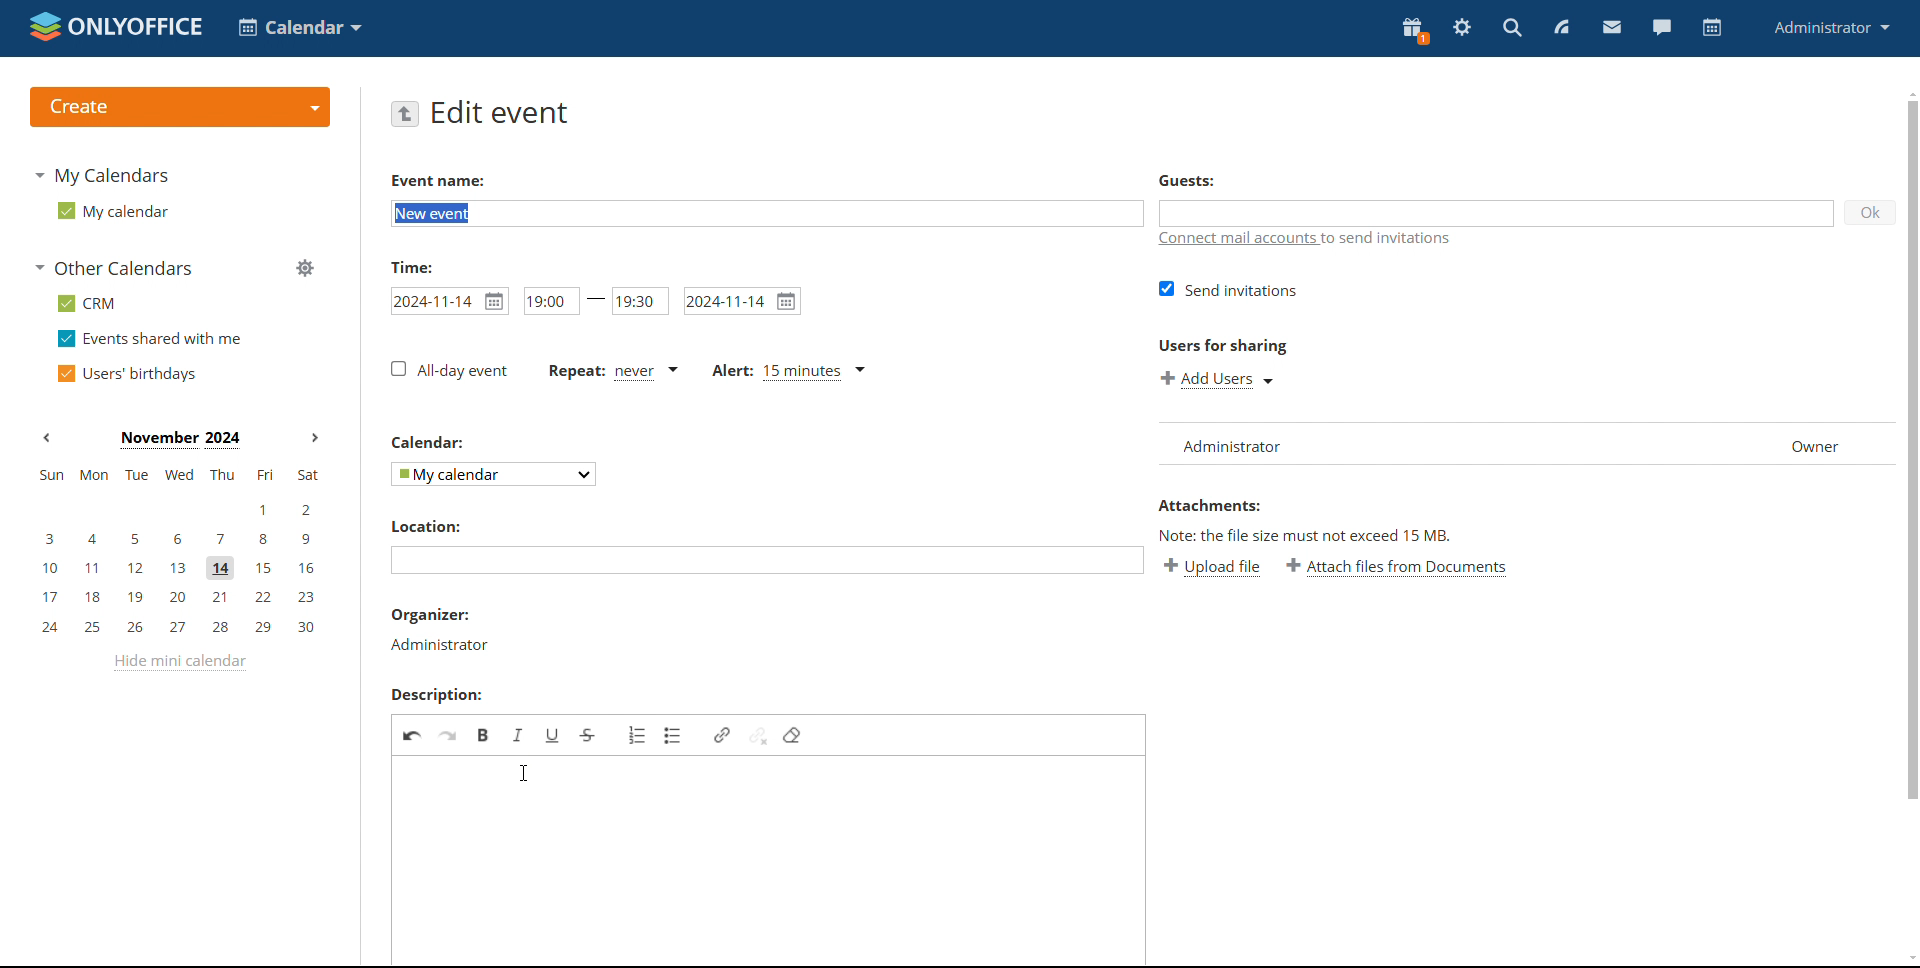 This screenshot has width=1920, height=968. What do you see at coordinates (1712, 28) in the screenshot?
I see `calendar` at bounding box center [1712, 28].